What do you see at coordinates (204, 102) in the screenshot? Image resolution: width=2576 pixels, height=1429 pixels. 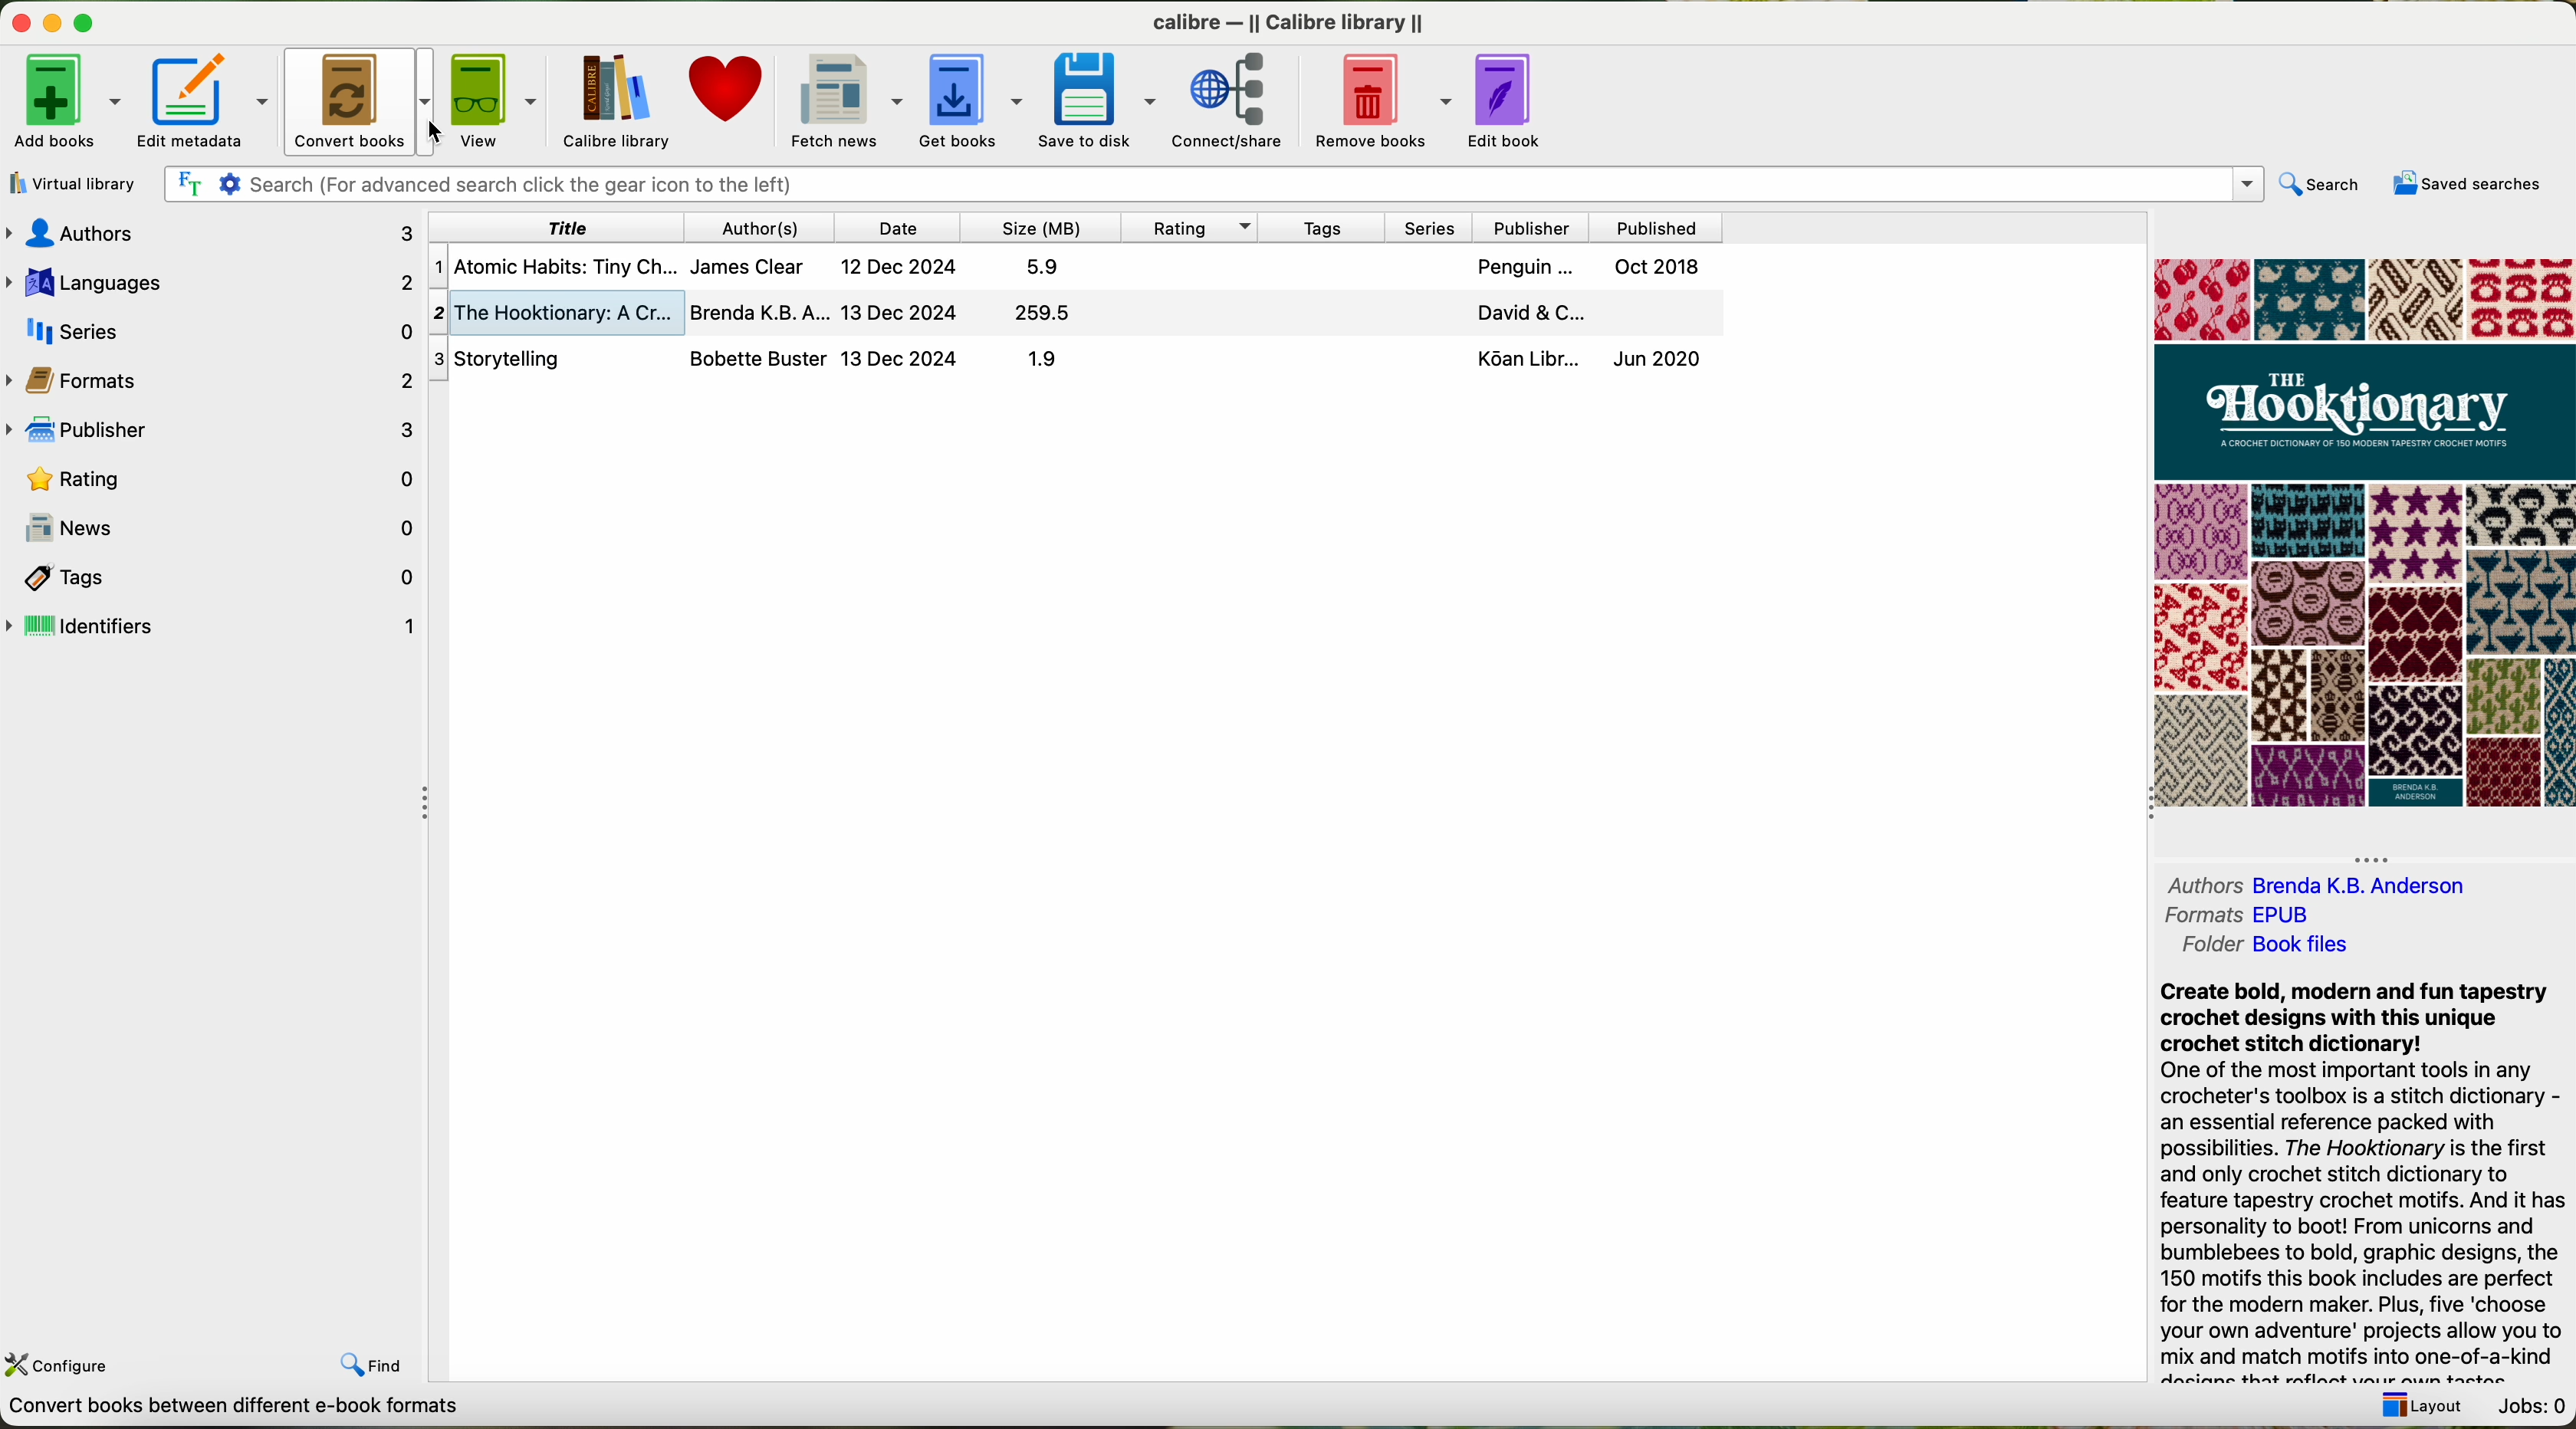 I see `edit metadata` at bounding box center [204, 102].